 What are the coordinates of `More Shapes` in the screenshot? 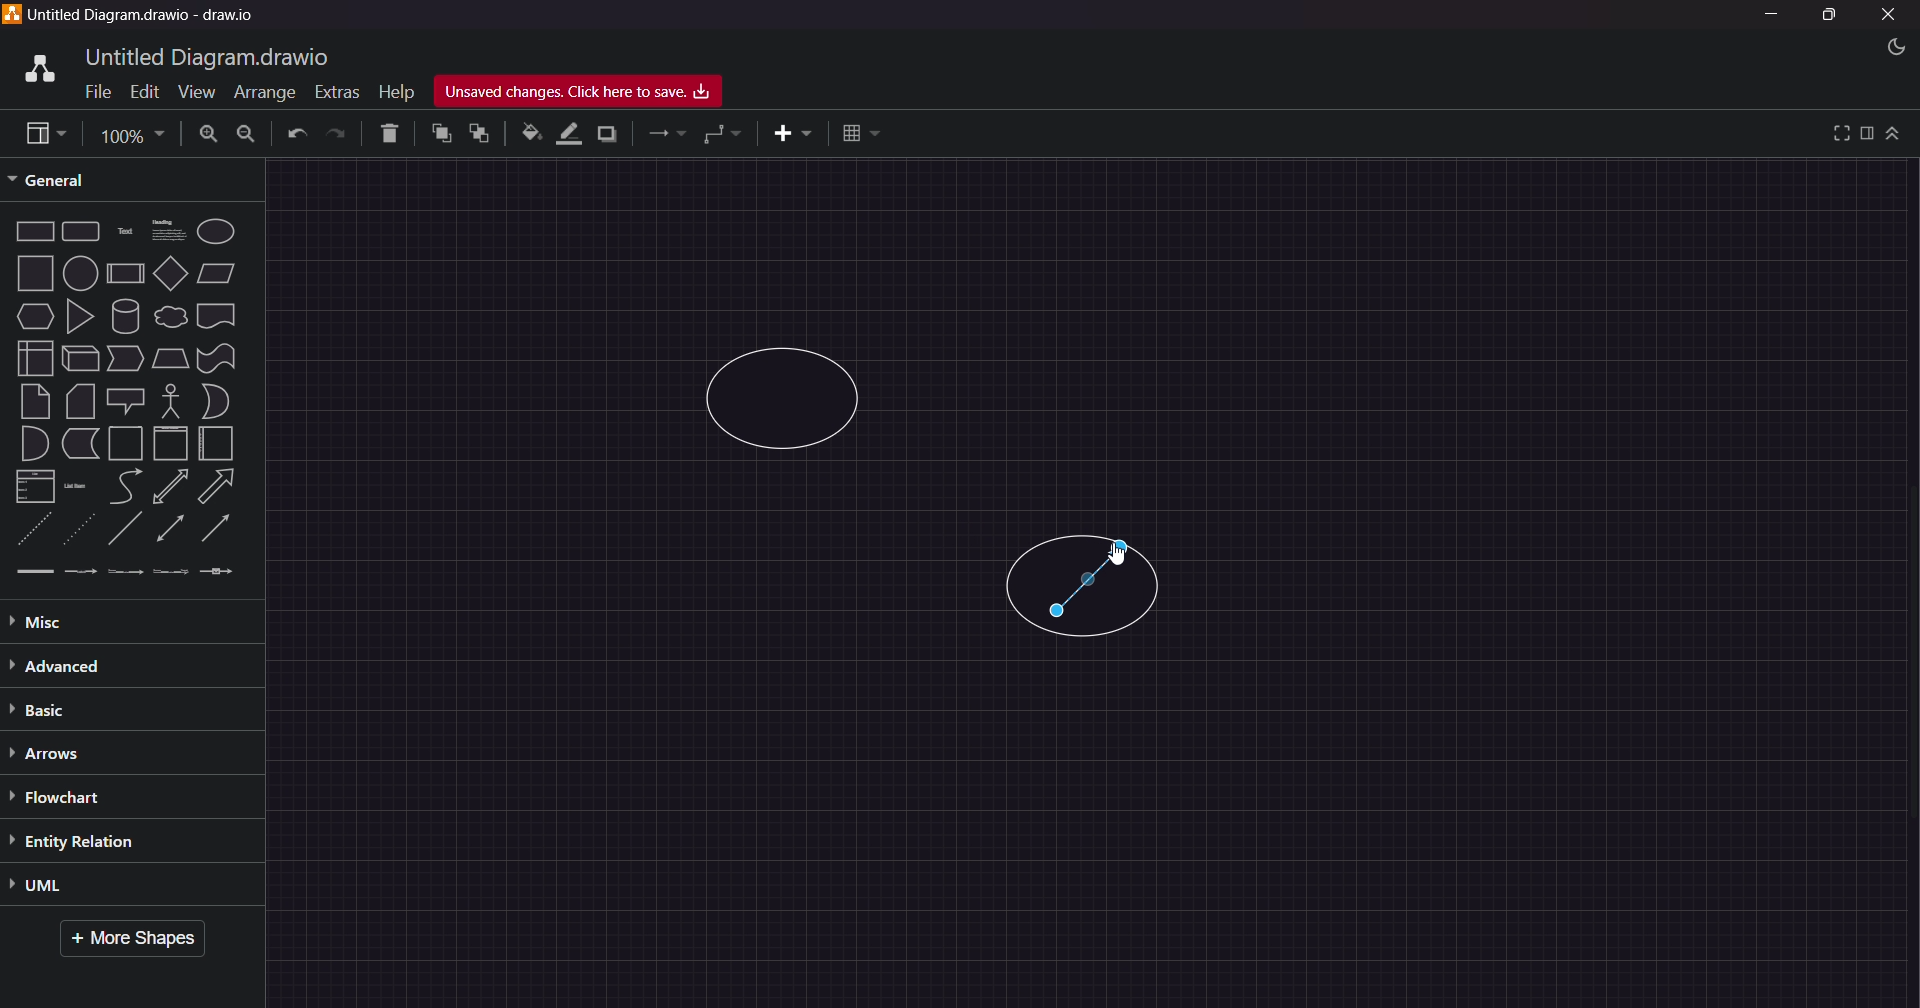 It's located at (140, 940).